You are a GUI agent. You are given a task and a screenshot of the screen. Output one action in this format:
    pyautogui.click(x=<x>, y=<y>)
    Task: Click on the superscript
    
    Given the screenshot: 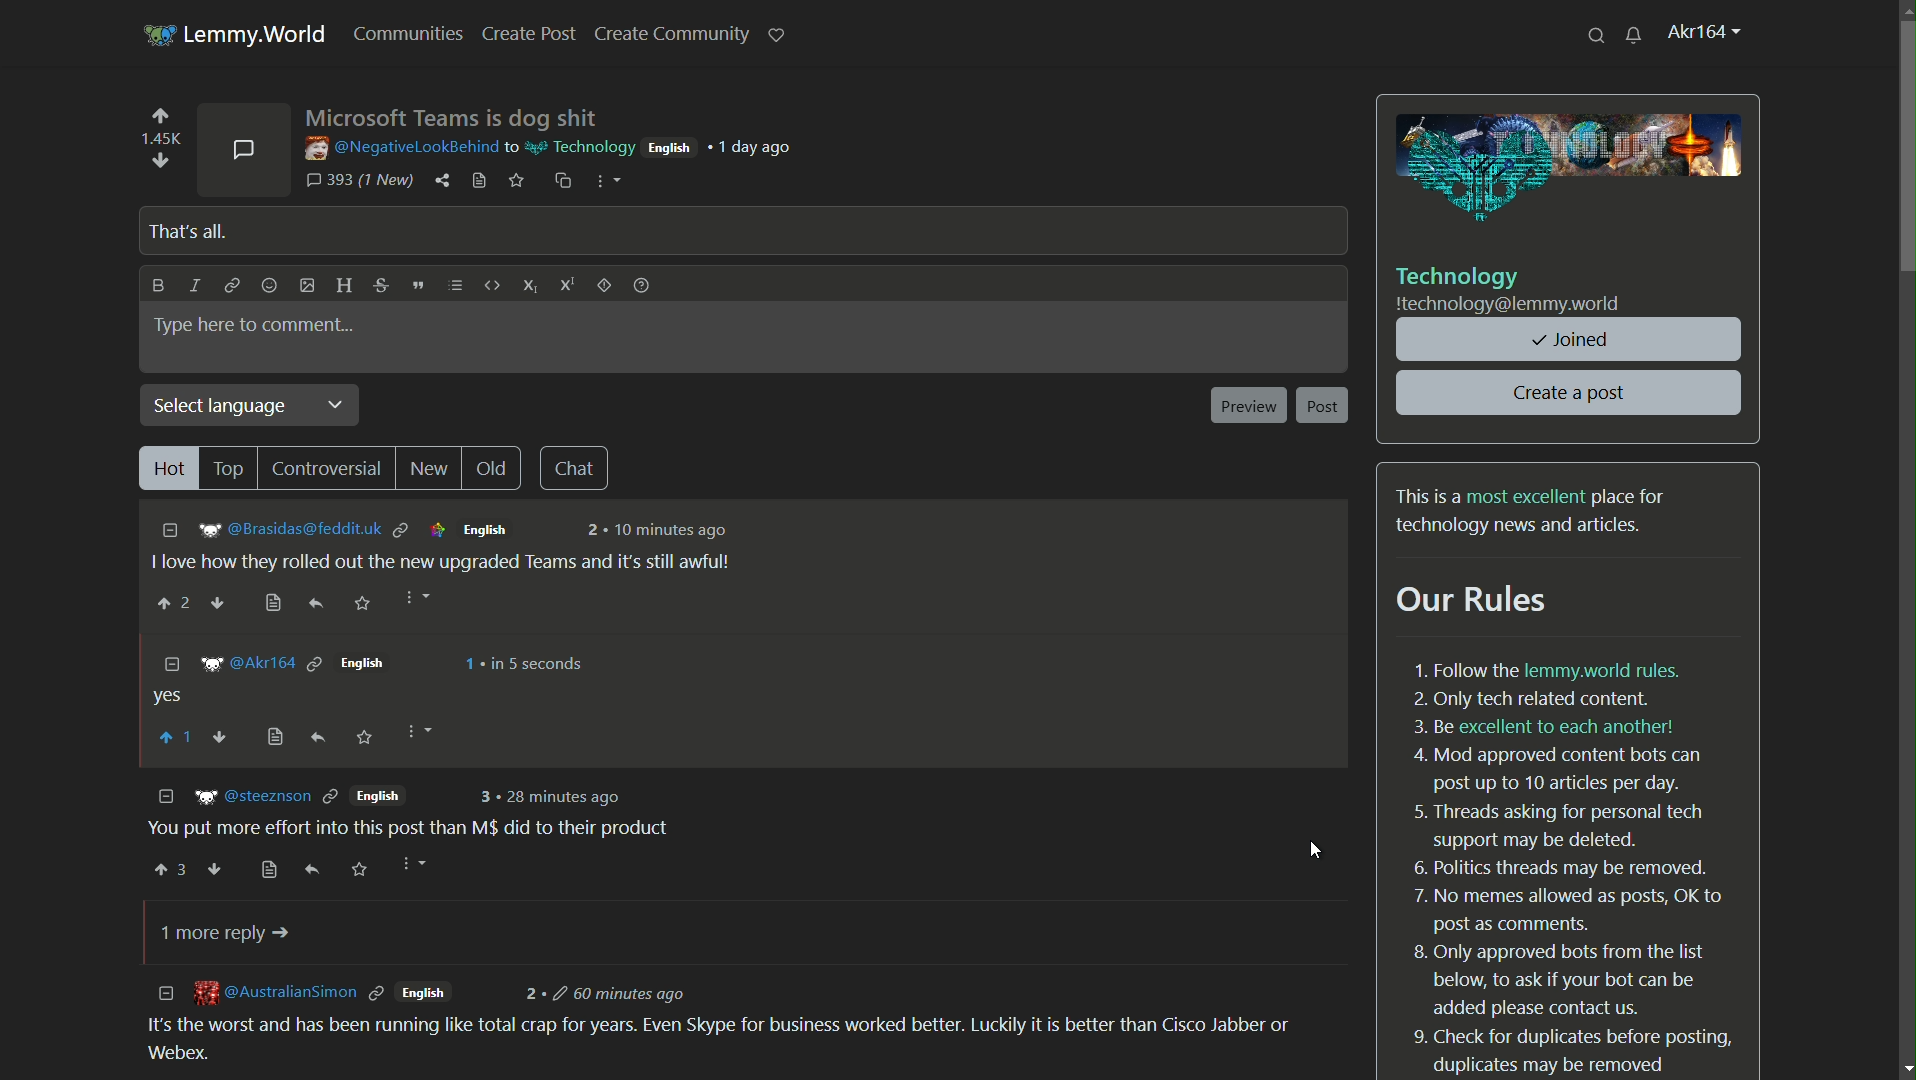 What is the action you would take?
    pyautogui.click(x=569, y=288)
    